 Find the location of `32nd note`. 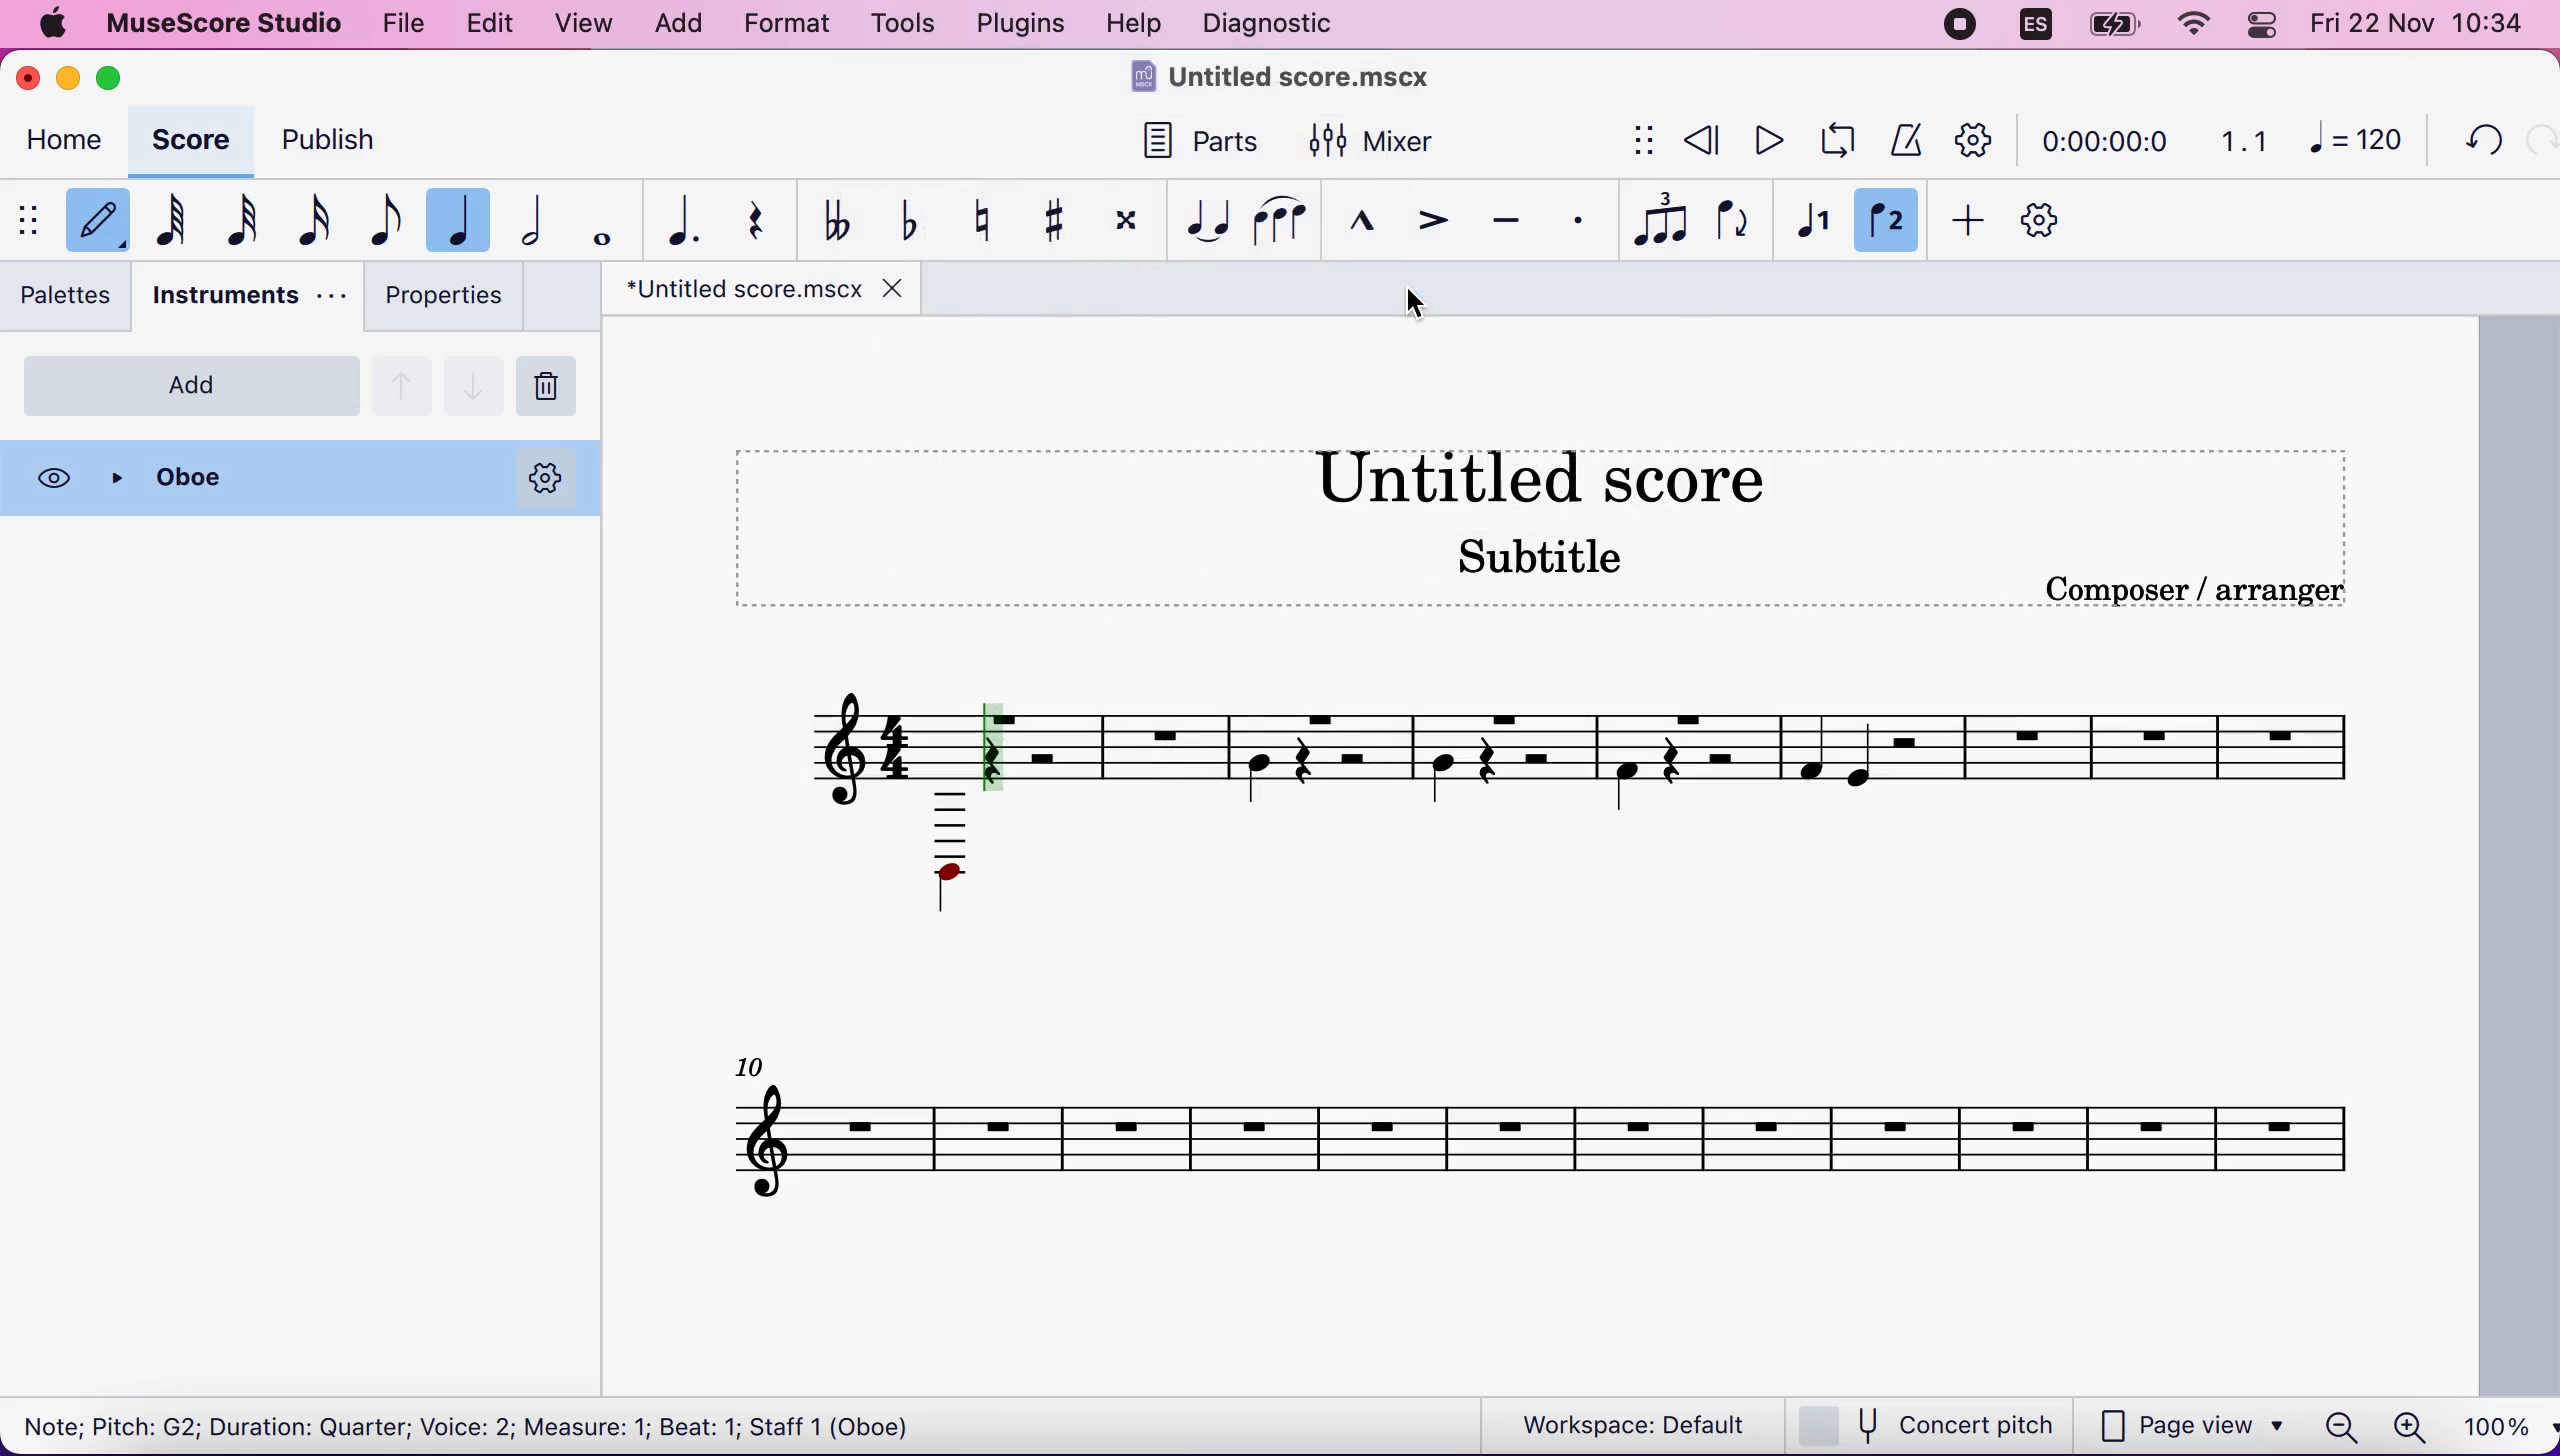

32nd note is located at coordinates (254, 222).